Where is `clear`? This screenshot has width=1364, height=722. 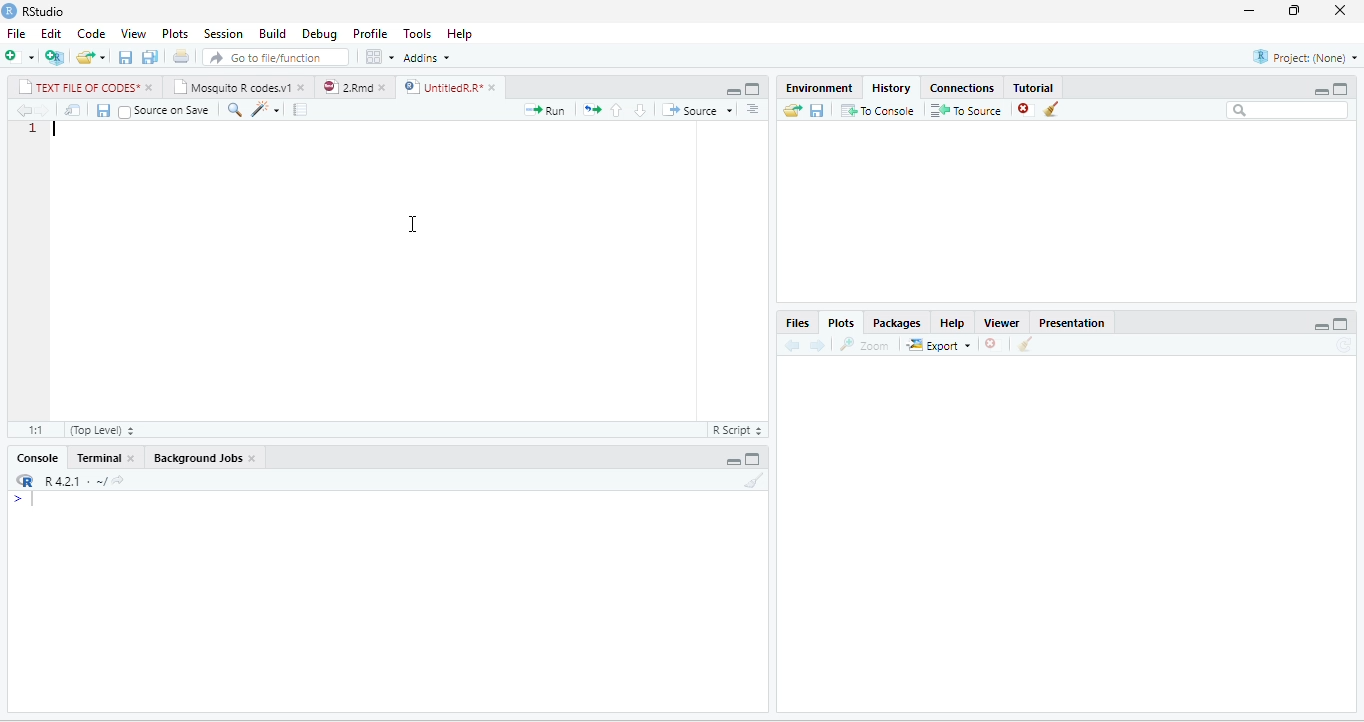
clear is located at coordinates (1025, 343).